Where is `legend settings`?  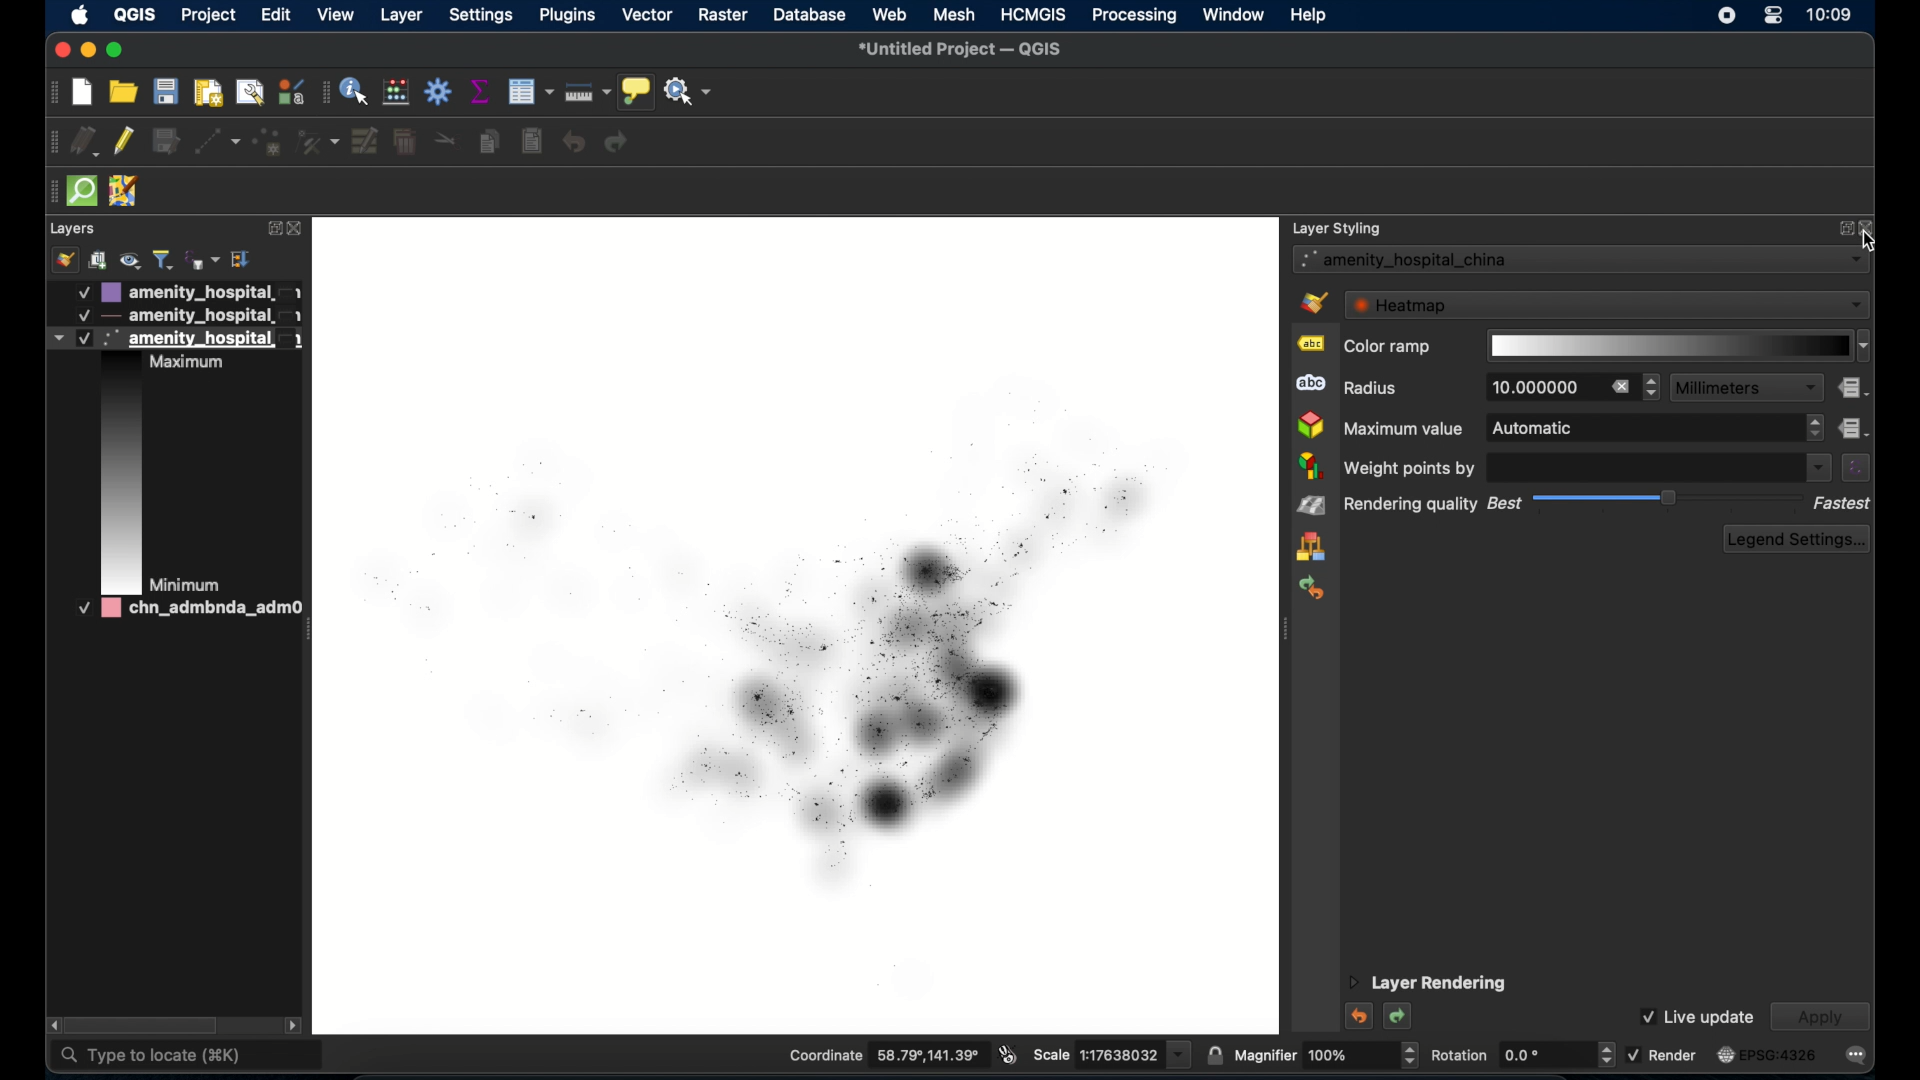 legend settings is located at coordinates (1795, 540).